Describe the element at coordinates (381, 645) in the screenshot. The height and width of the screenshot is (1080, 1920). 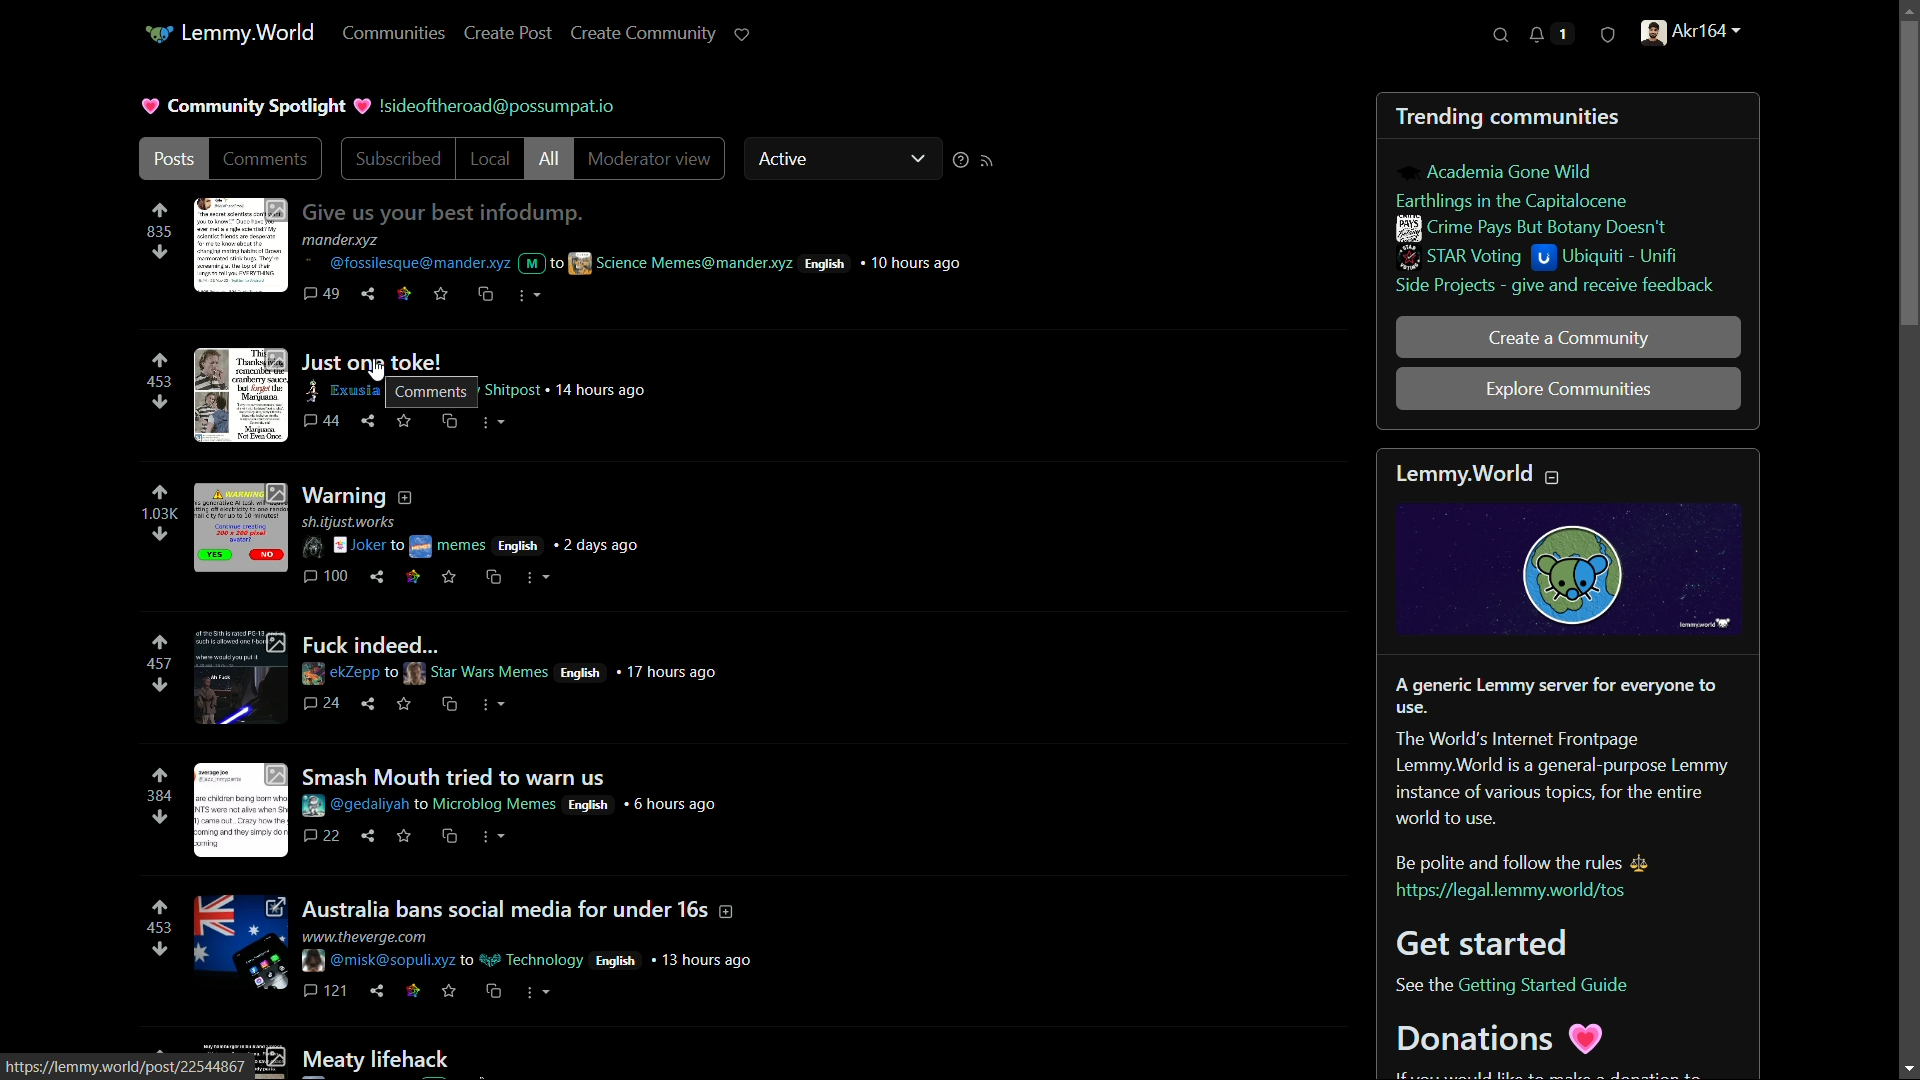
I see `Fuck indeed...` at that location.